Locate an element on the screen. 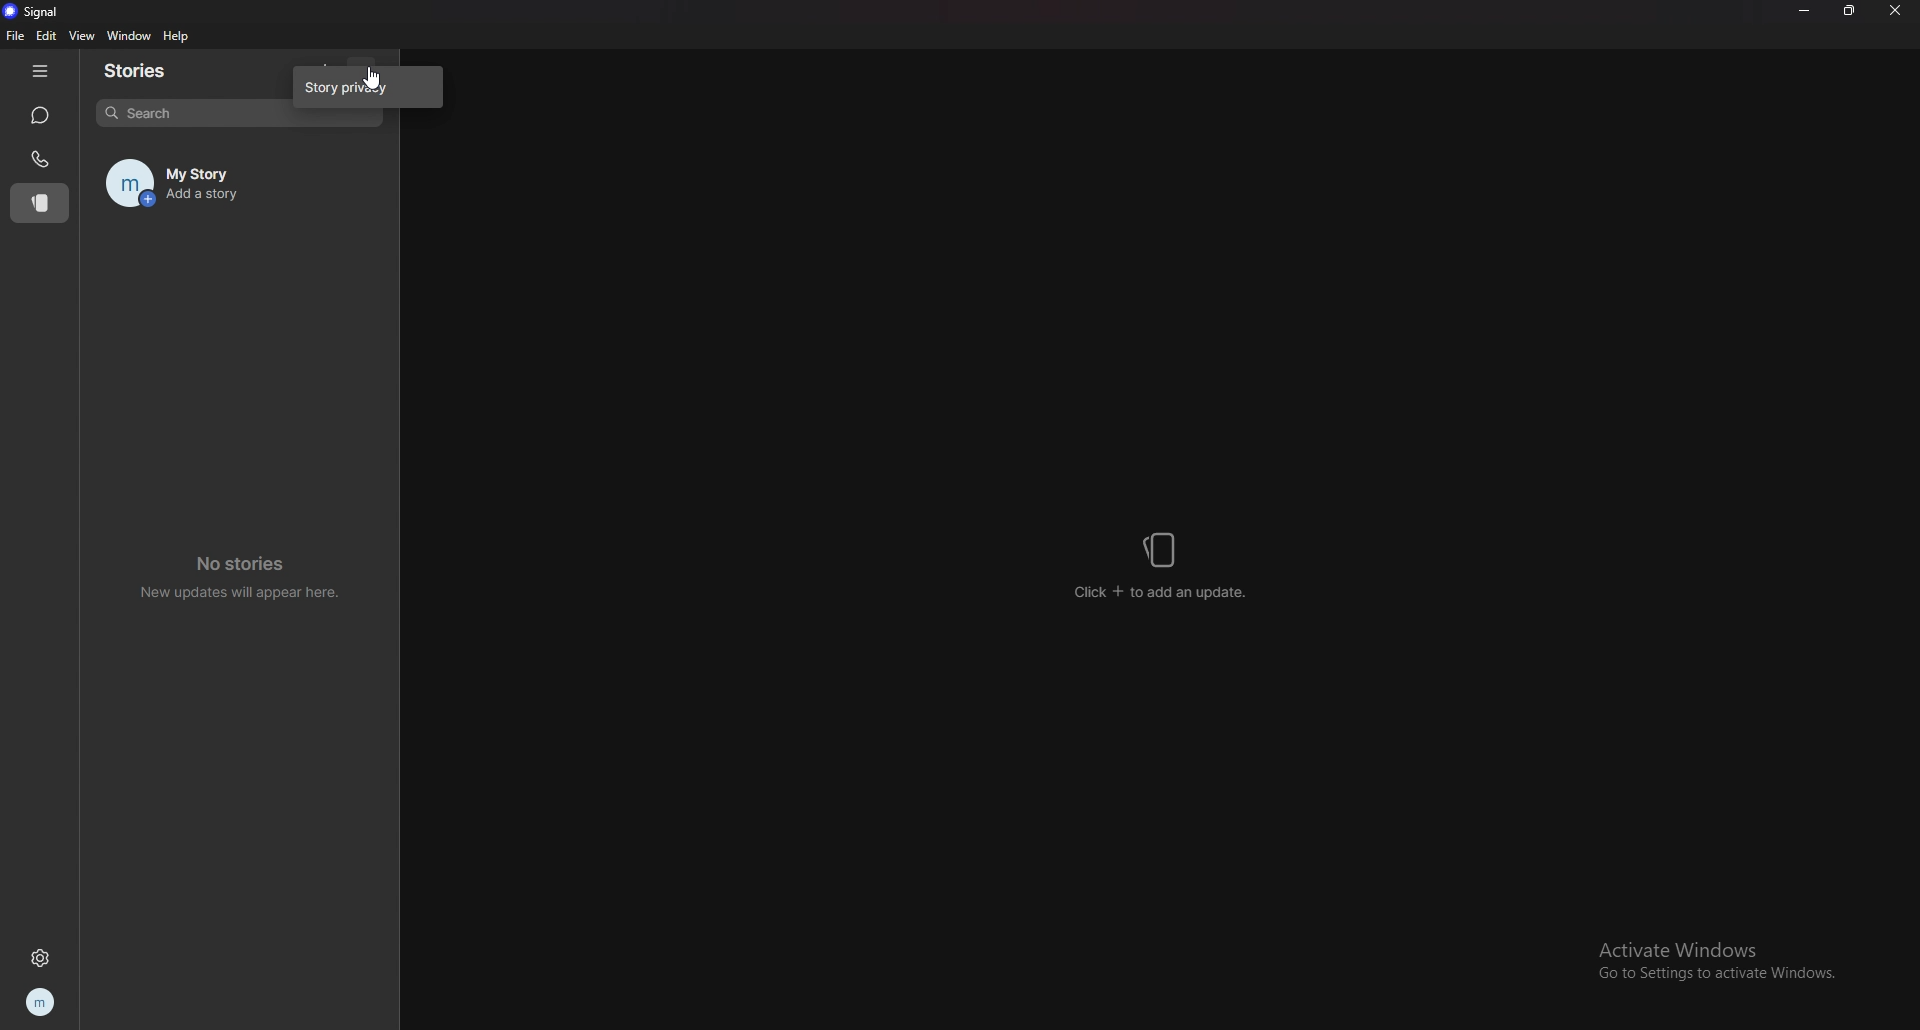 This screenshot has width=1920, height=1030. help is located at coordinates (177, 36).